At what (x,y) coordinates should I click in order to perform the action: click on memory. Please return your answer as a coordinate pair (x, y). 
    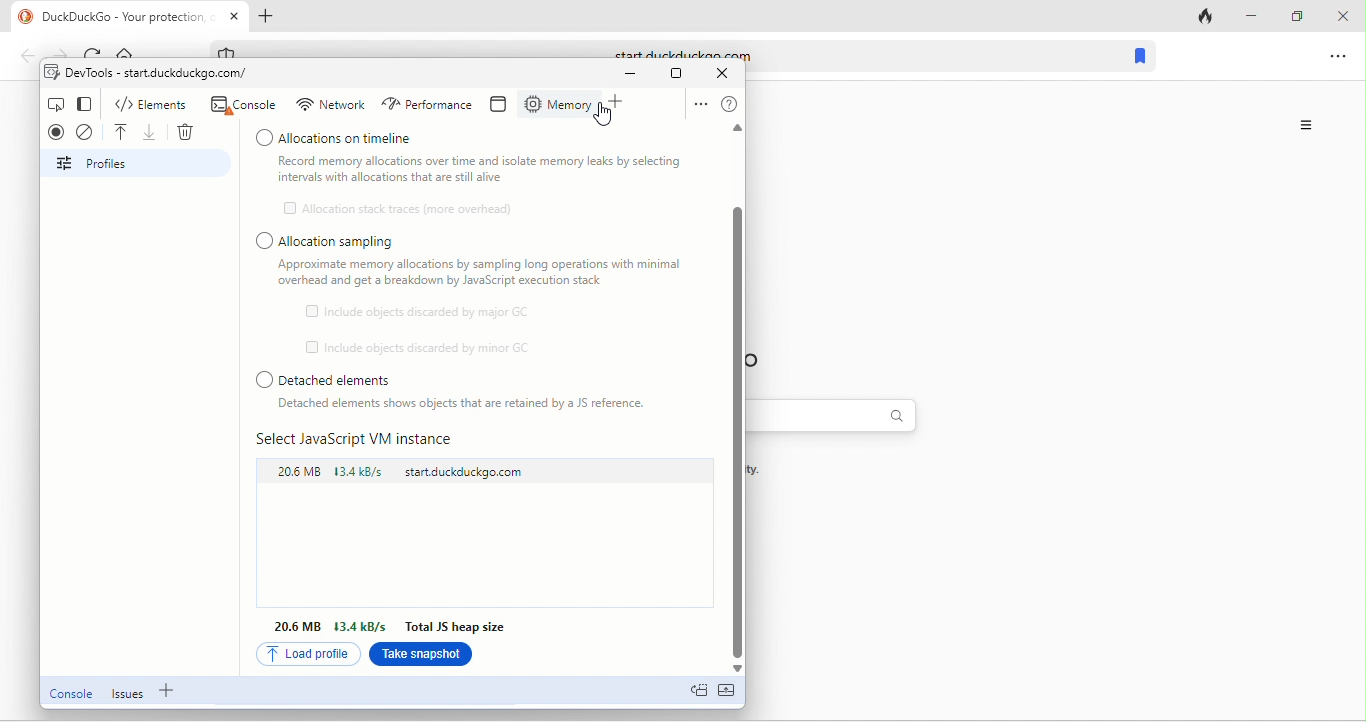
    Looking at the image, I should click on (559, 102).